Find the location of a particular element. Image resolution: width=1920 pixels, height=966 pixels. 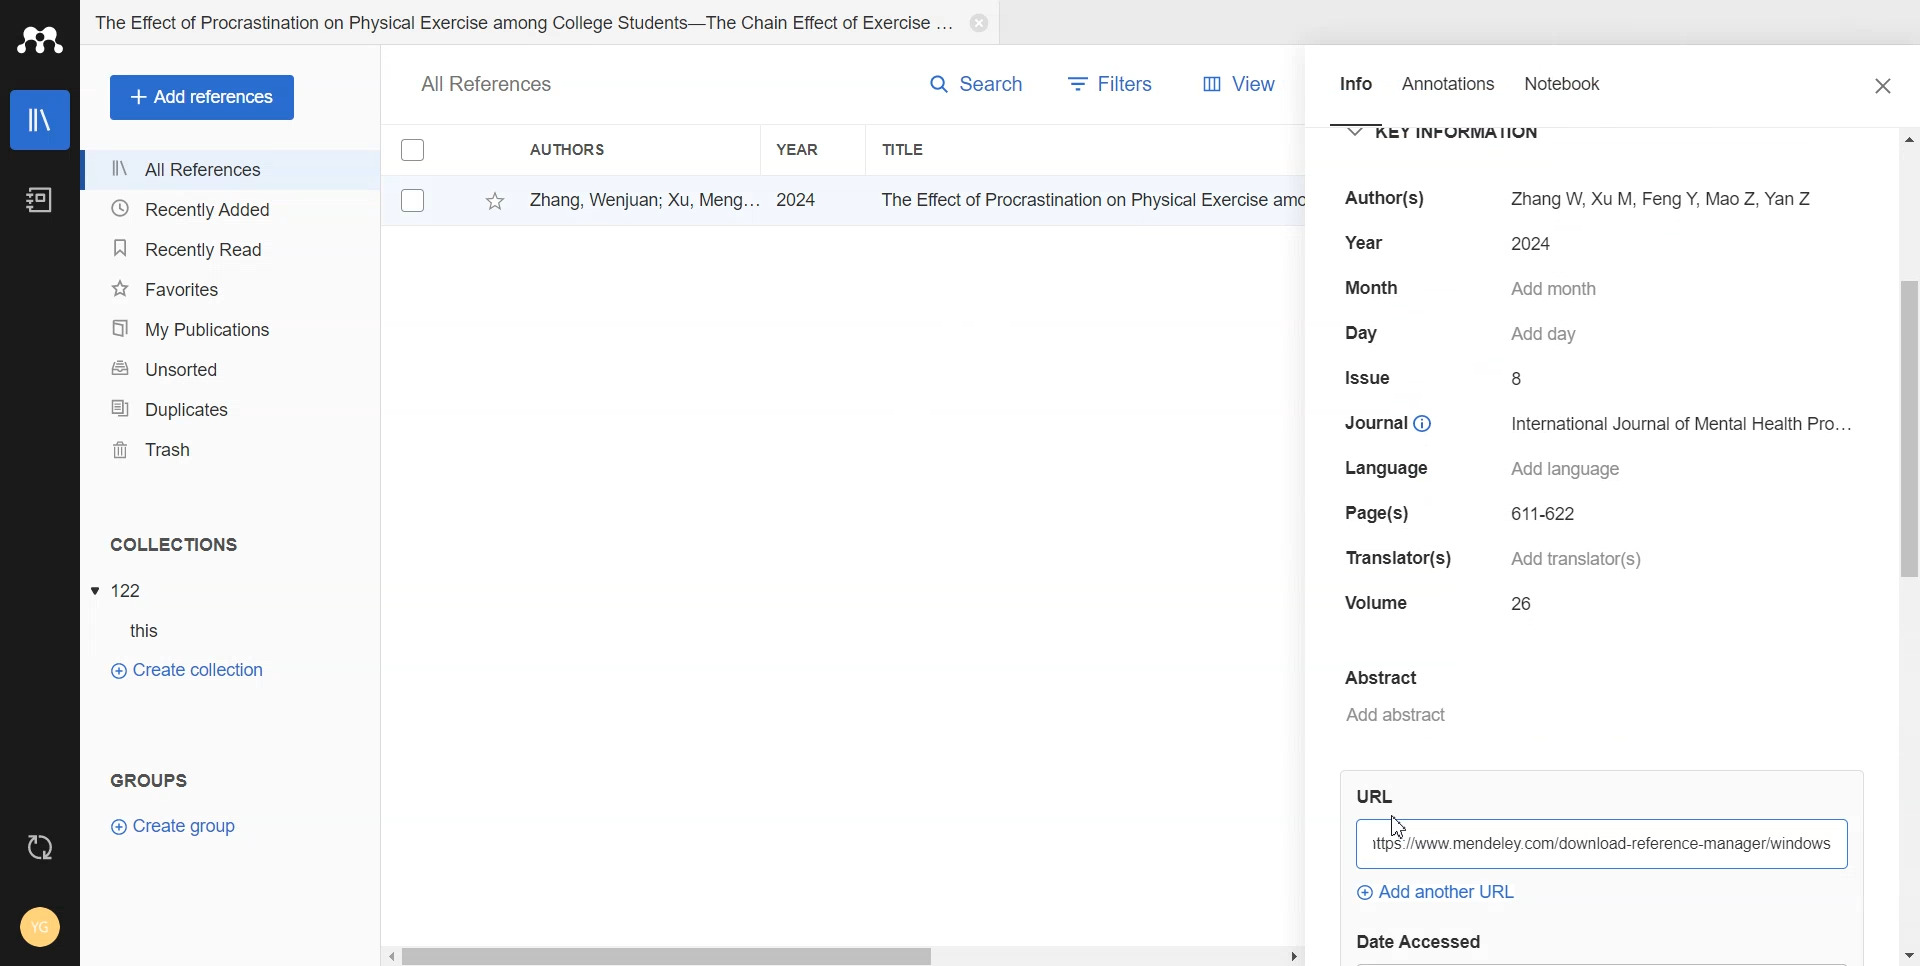

Folder is located at coordinates (521, 24).